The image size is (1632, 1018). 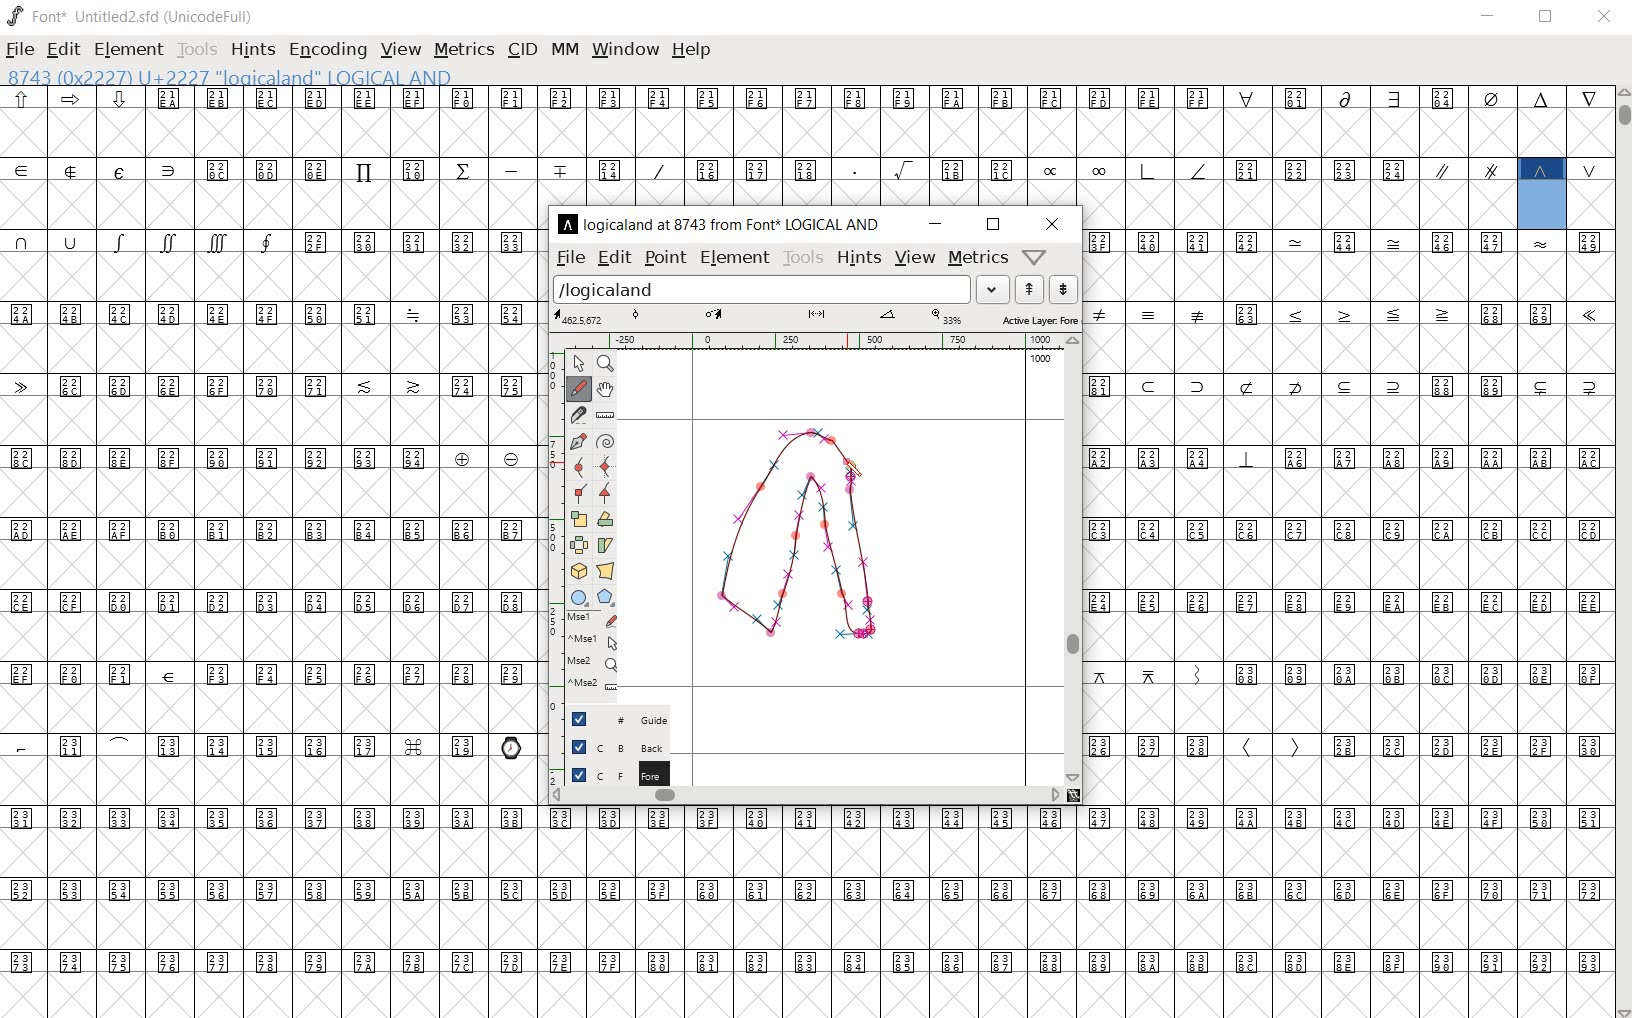 I want to click on foreground, so click(x=610, y=774).